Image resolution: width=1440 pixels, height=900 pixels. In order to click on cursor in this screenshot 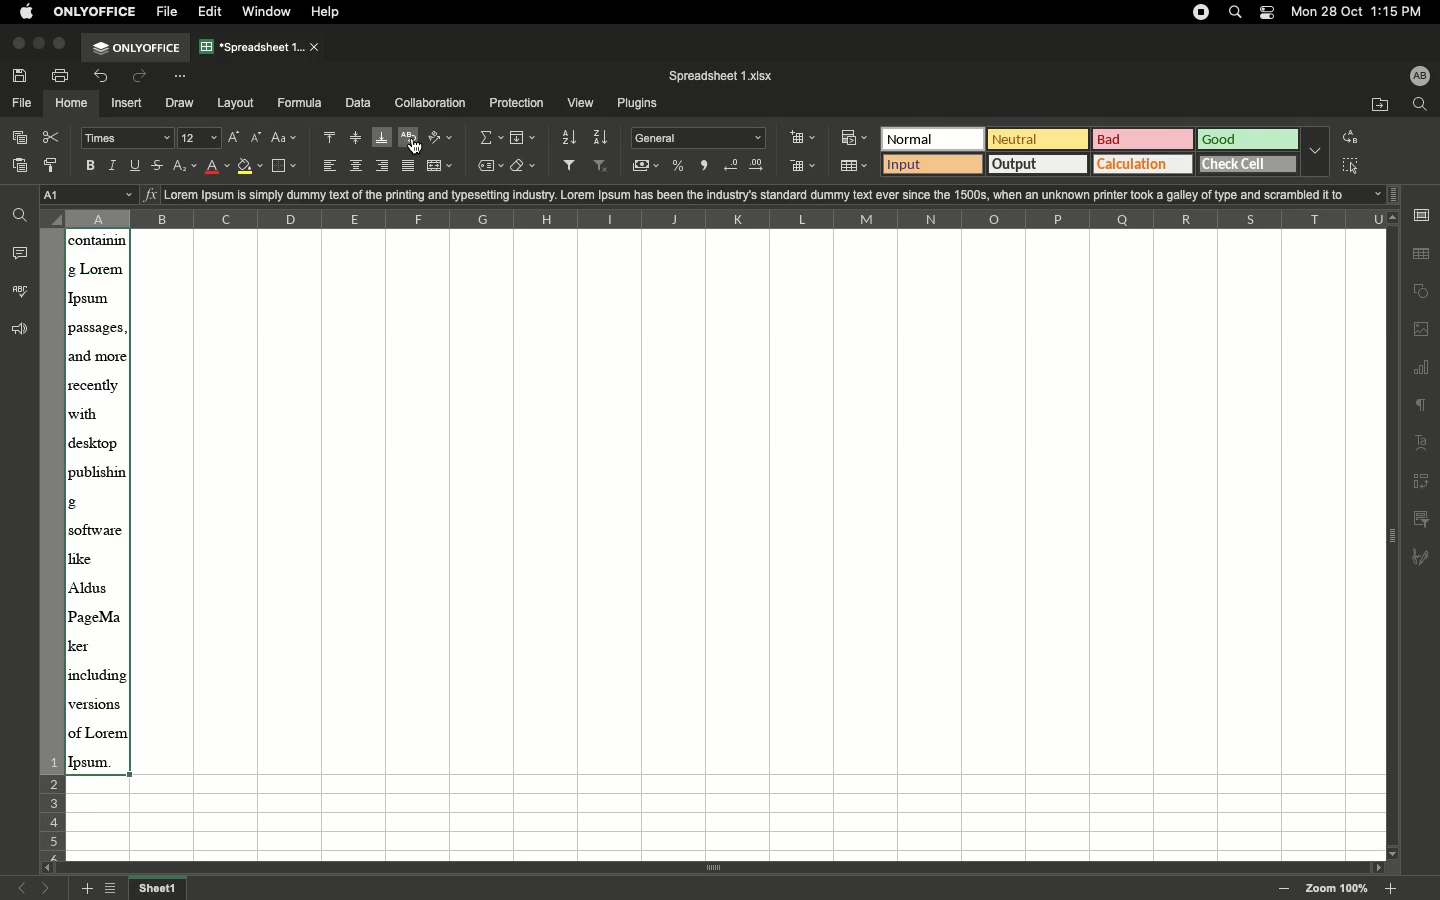, I will do `click(413, 145)`.